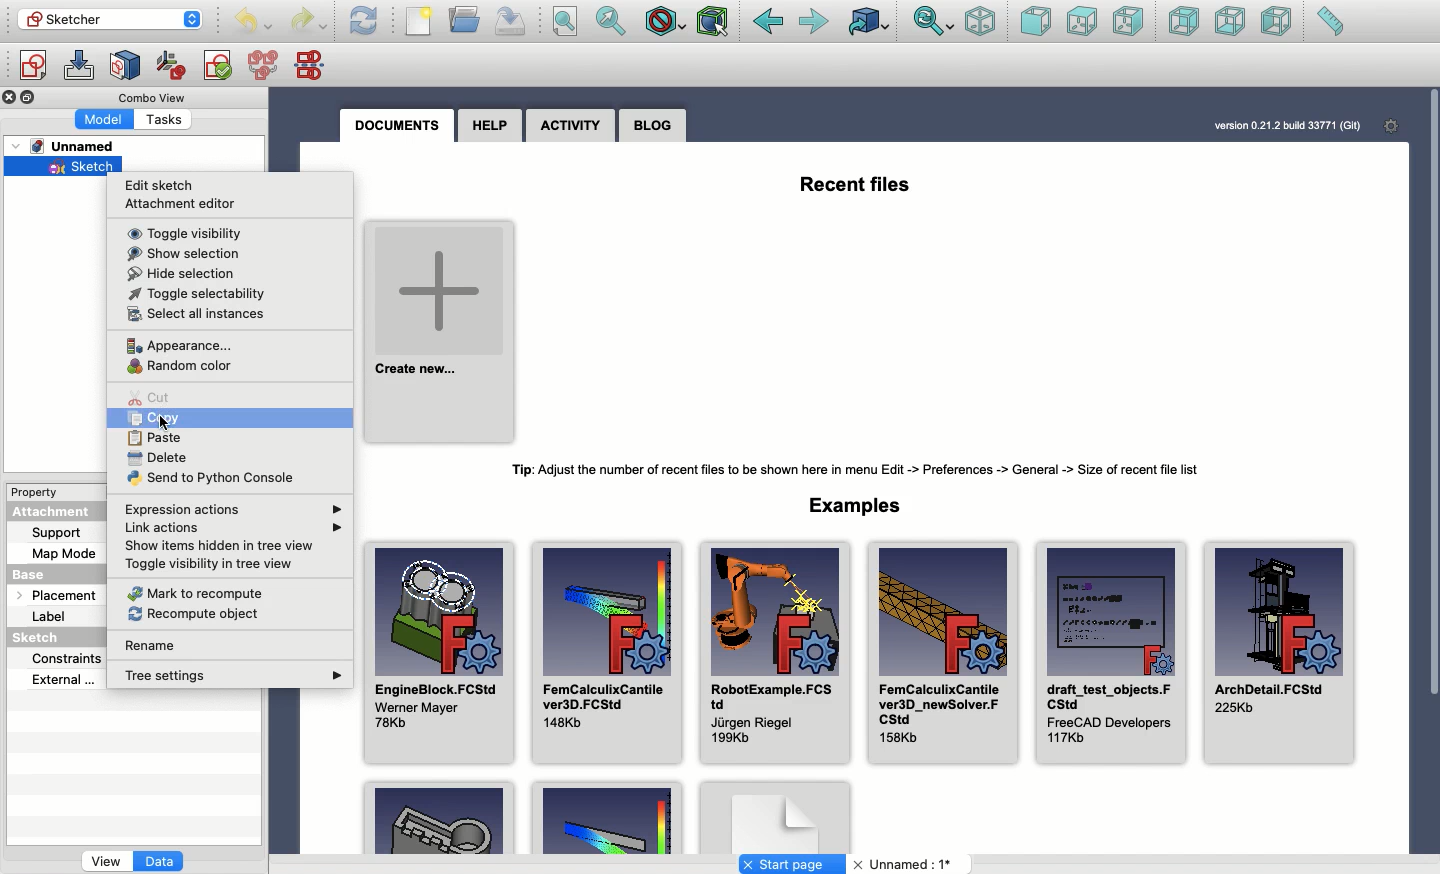  What do you see at coordinates (564, 22) in the screenshot?
I see `Fit all` at bounding box center [564, 22].